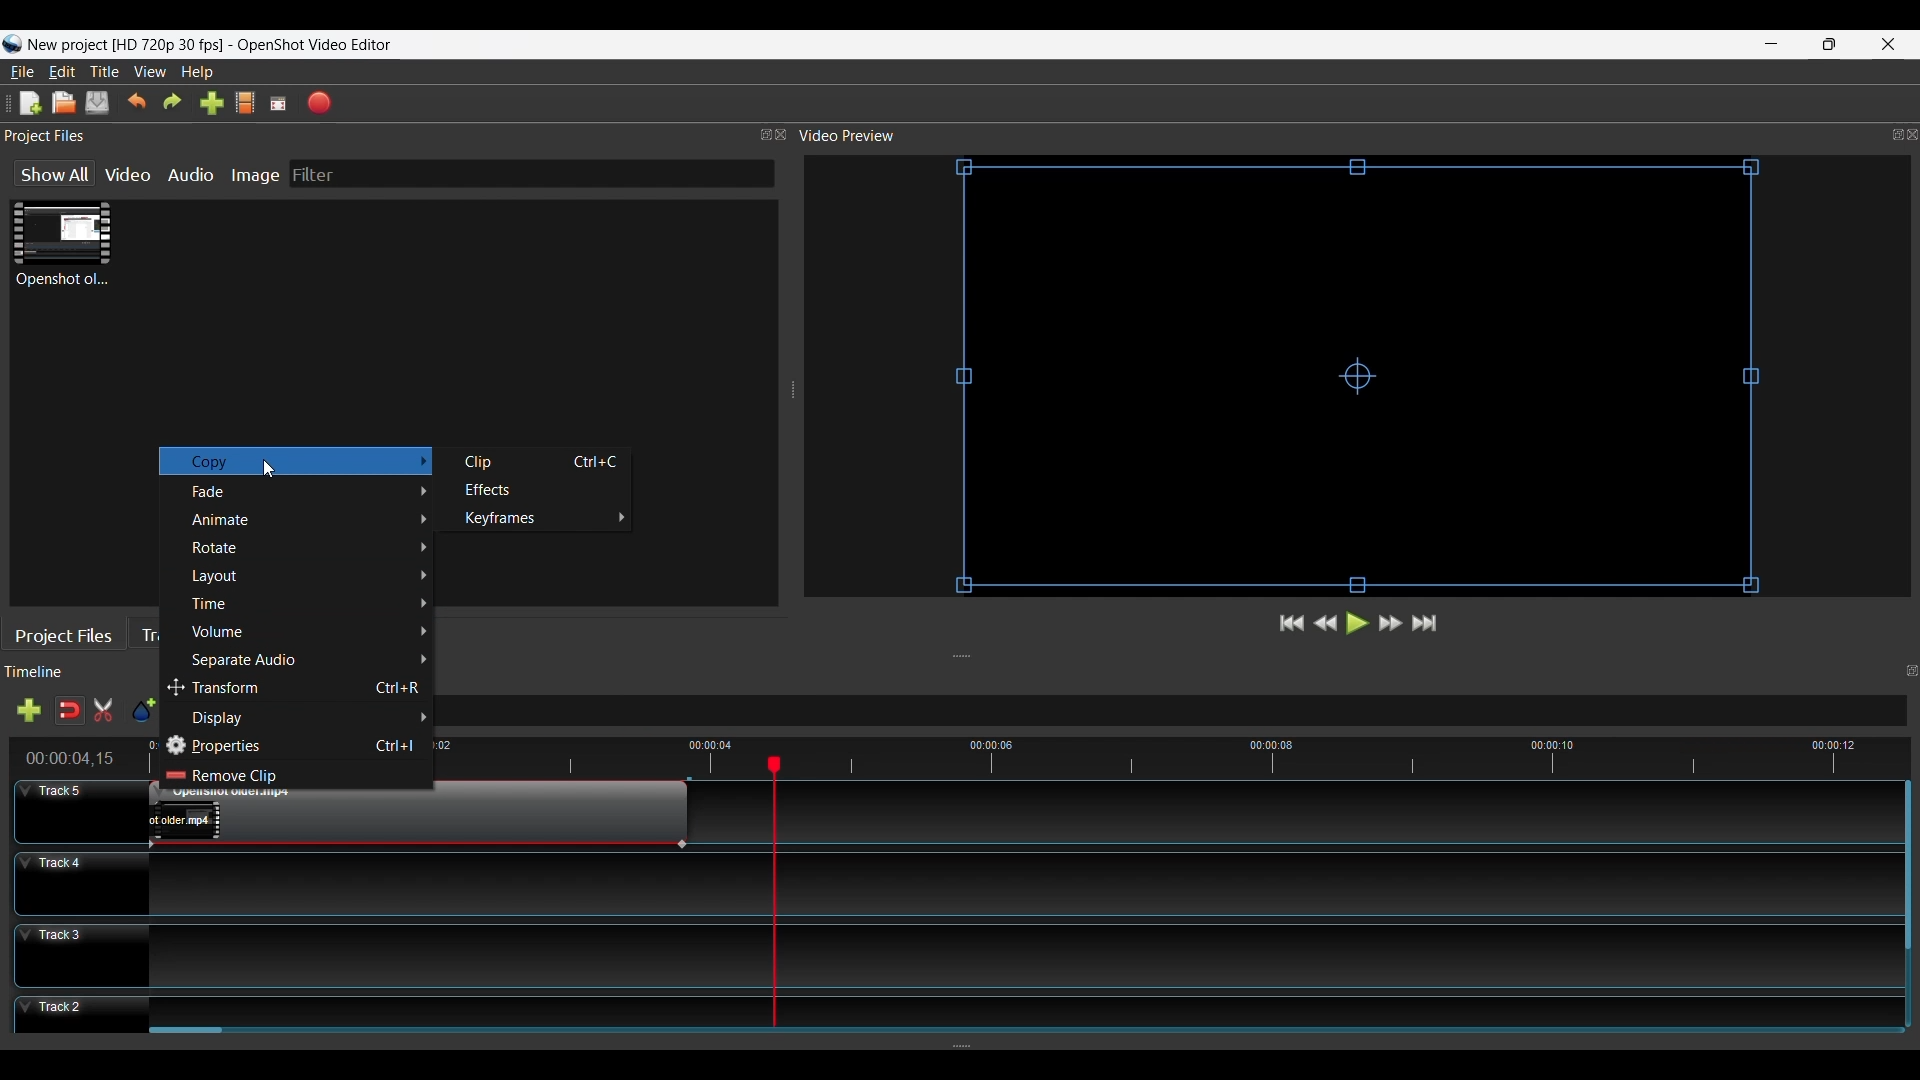 Image resolution: width=1920 pixels, height=1080 pixels. What do you see at coordinates (298, 743) in the screenshot?
I see `Properties` at bounding box center [298, 743].